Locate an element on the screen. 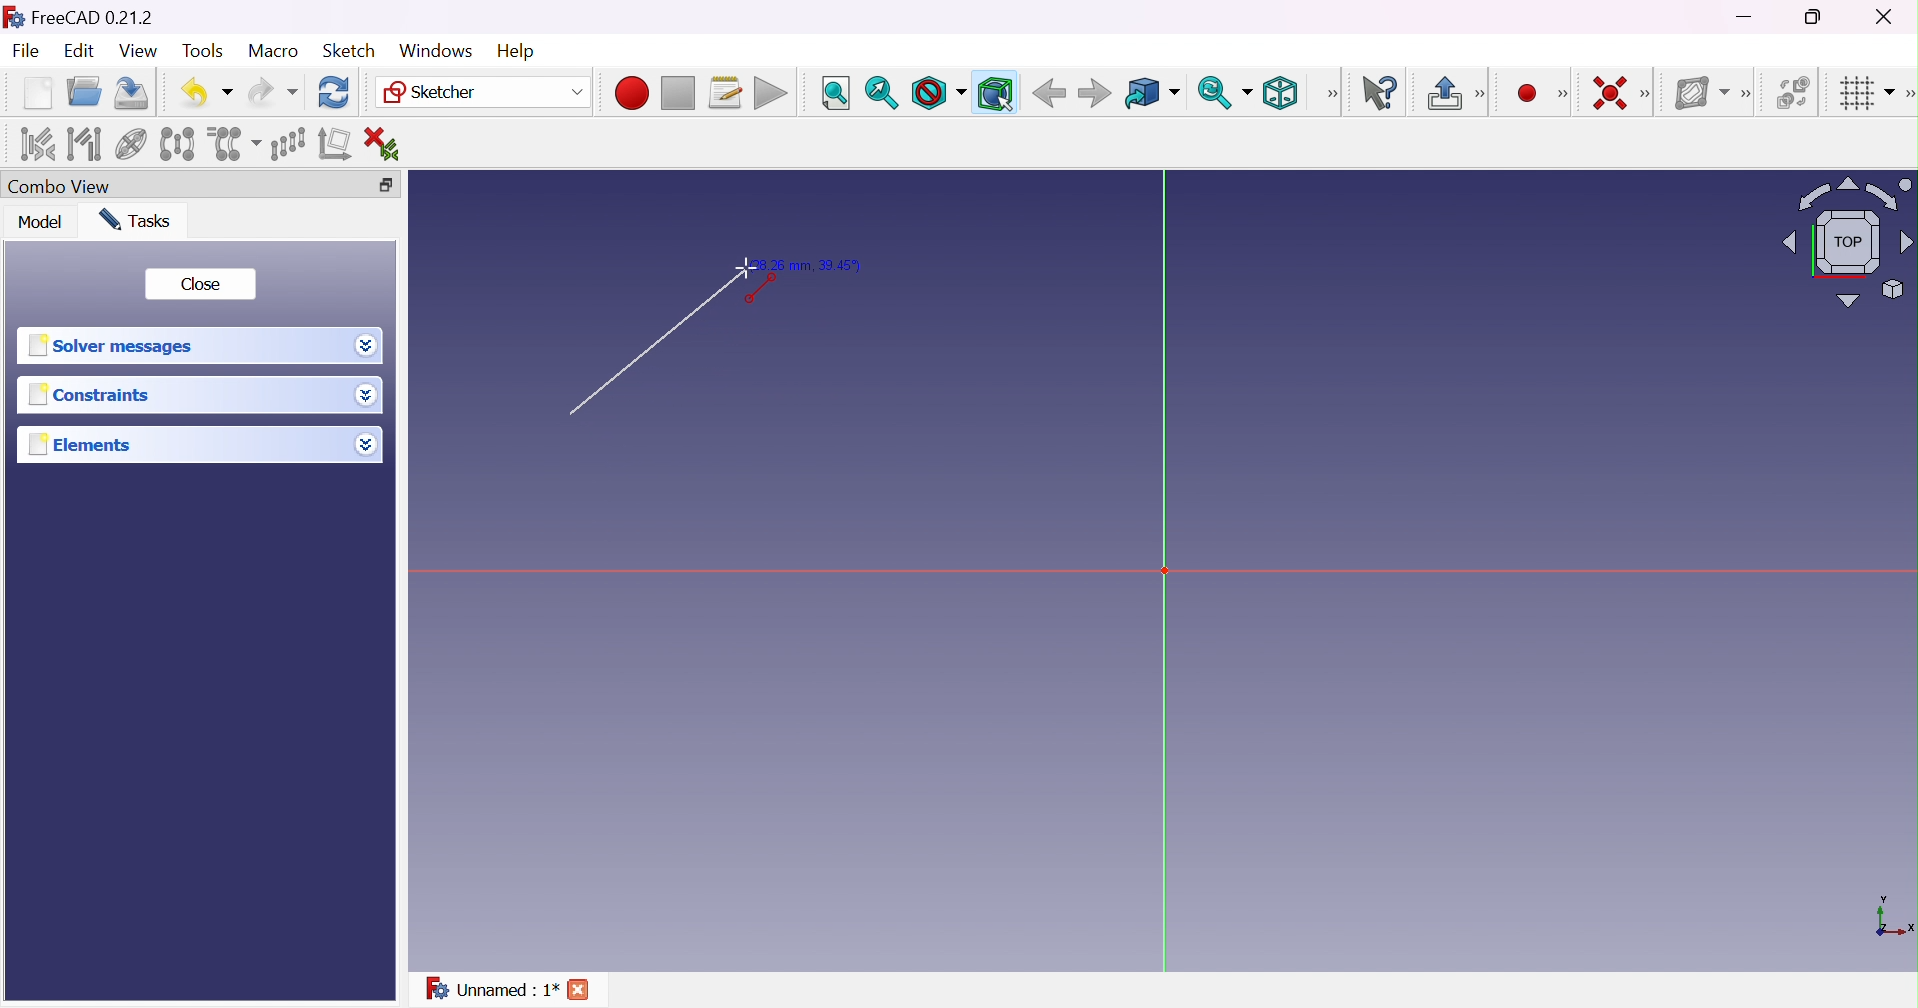  Sketcher B-spline tools is located at coordinates (1752, 96).